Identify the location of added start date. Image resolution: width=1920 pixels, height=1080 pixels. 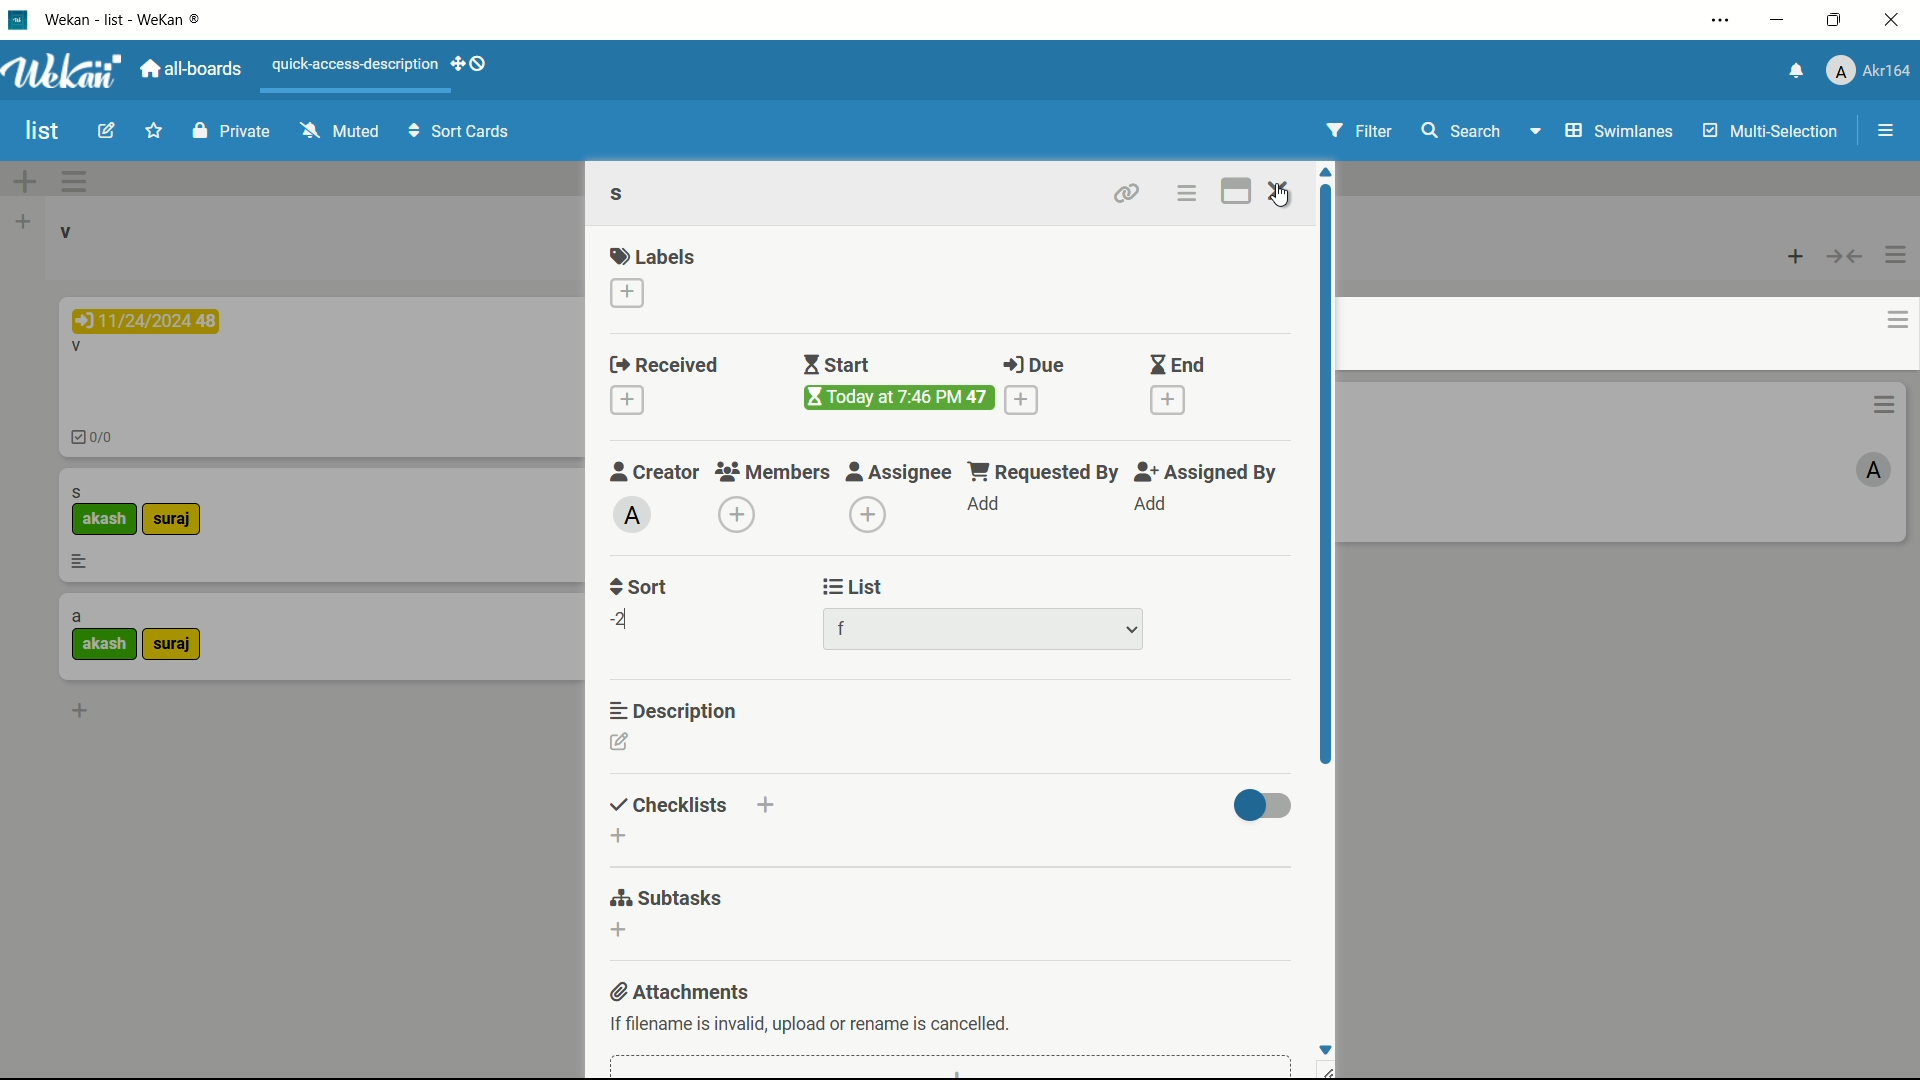
(901, 398).